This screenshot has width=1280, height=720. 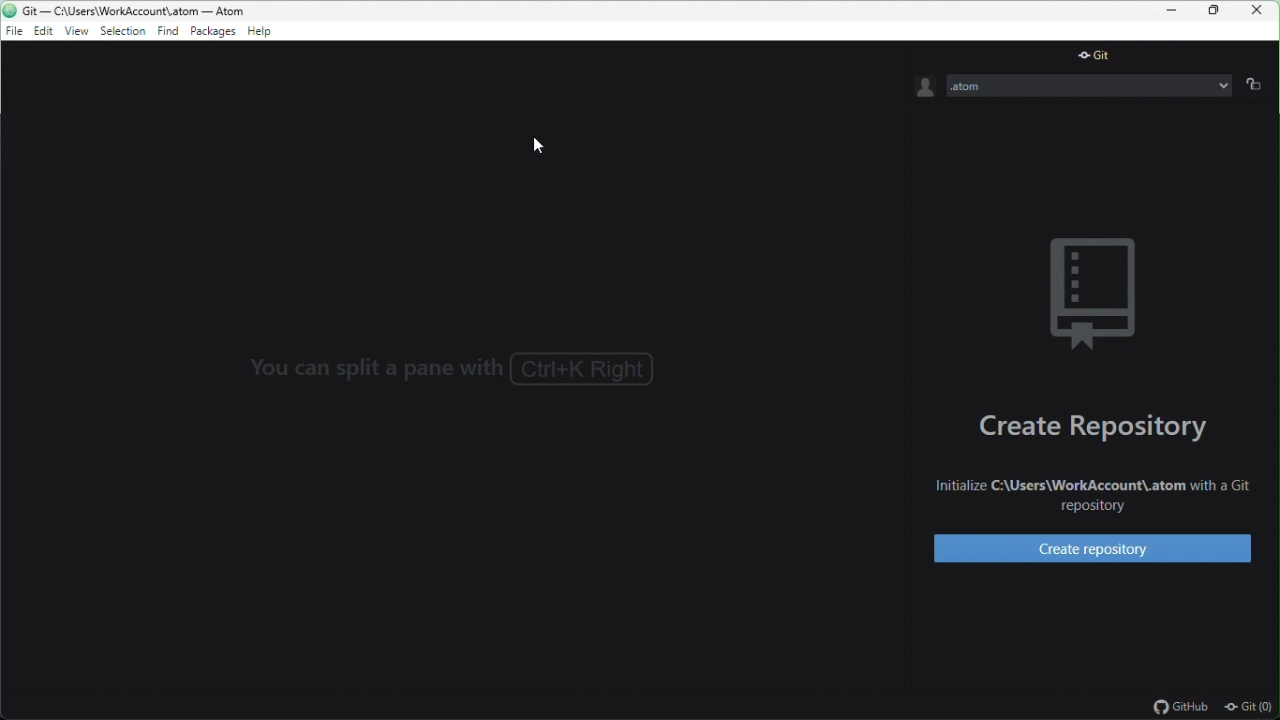 I want to click on background image, so click(x=1100, y=292).